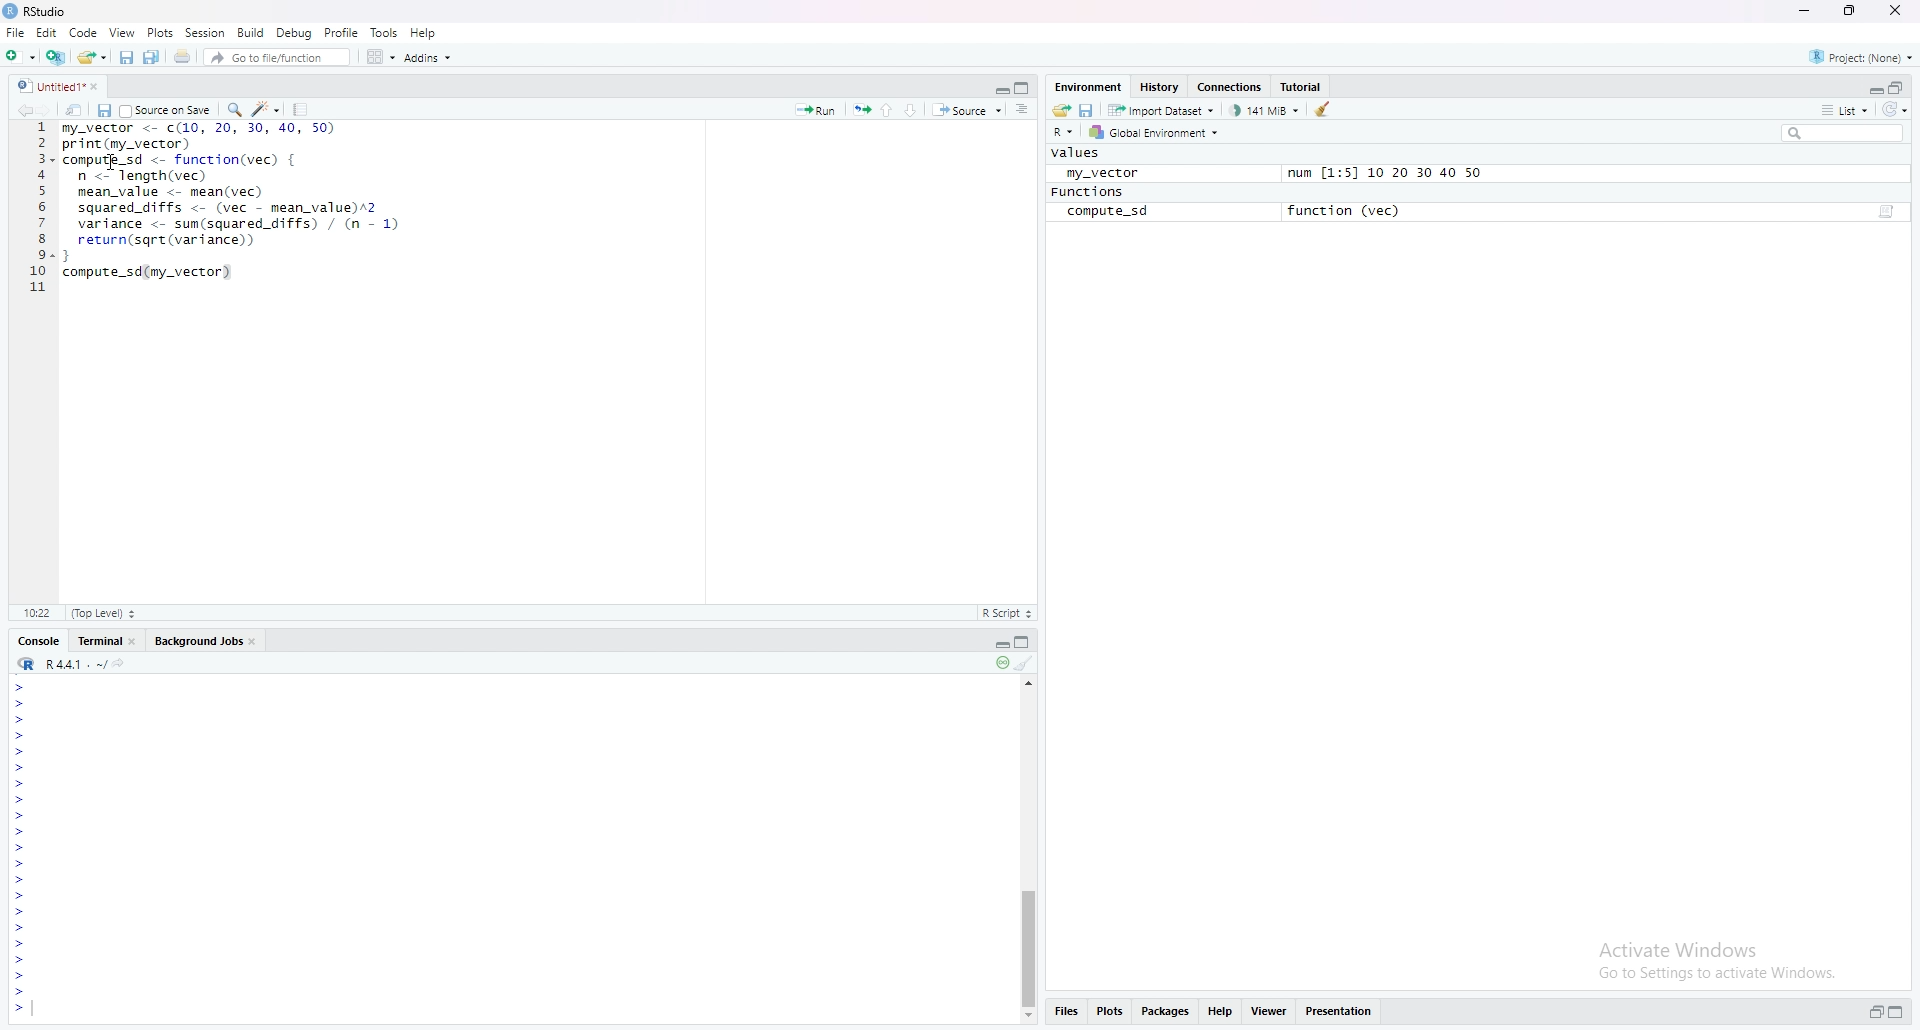  Describe the element at coordinates (996, 87) in the screenshot. I see `Minimize` at that location.